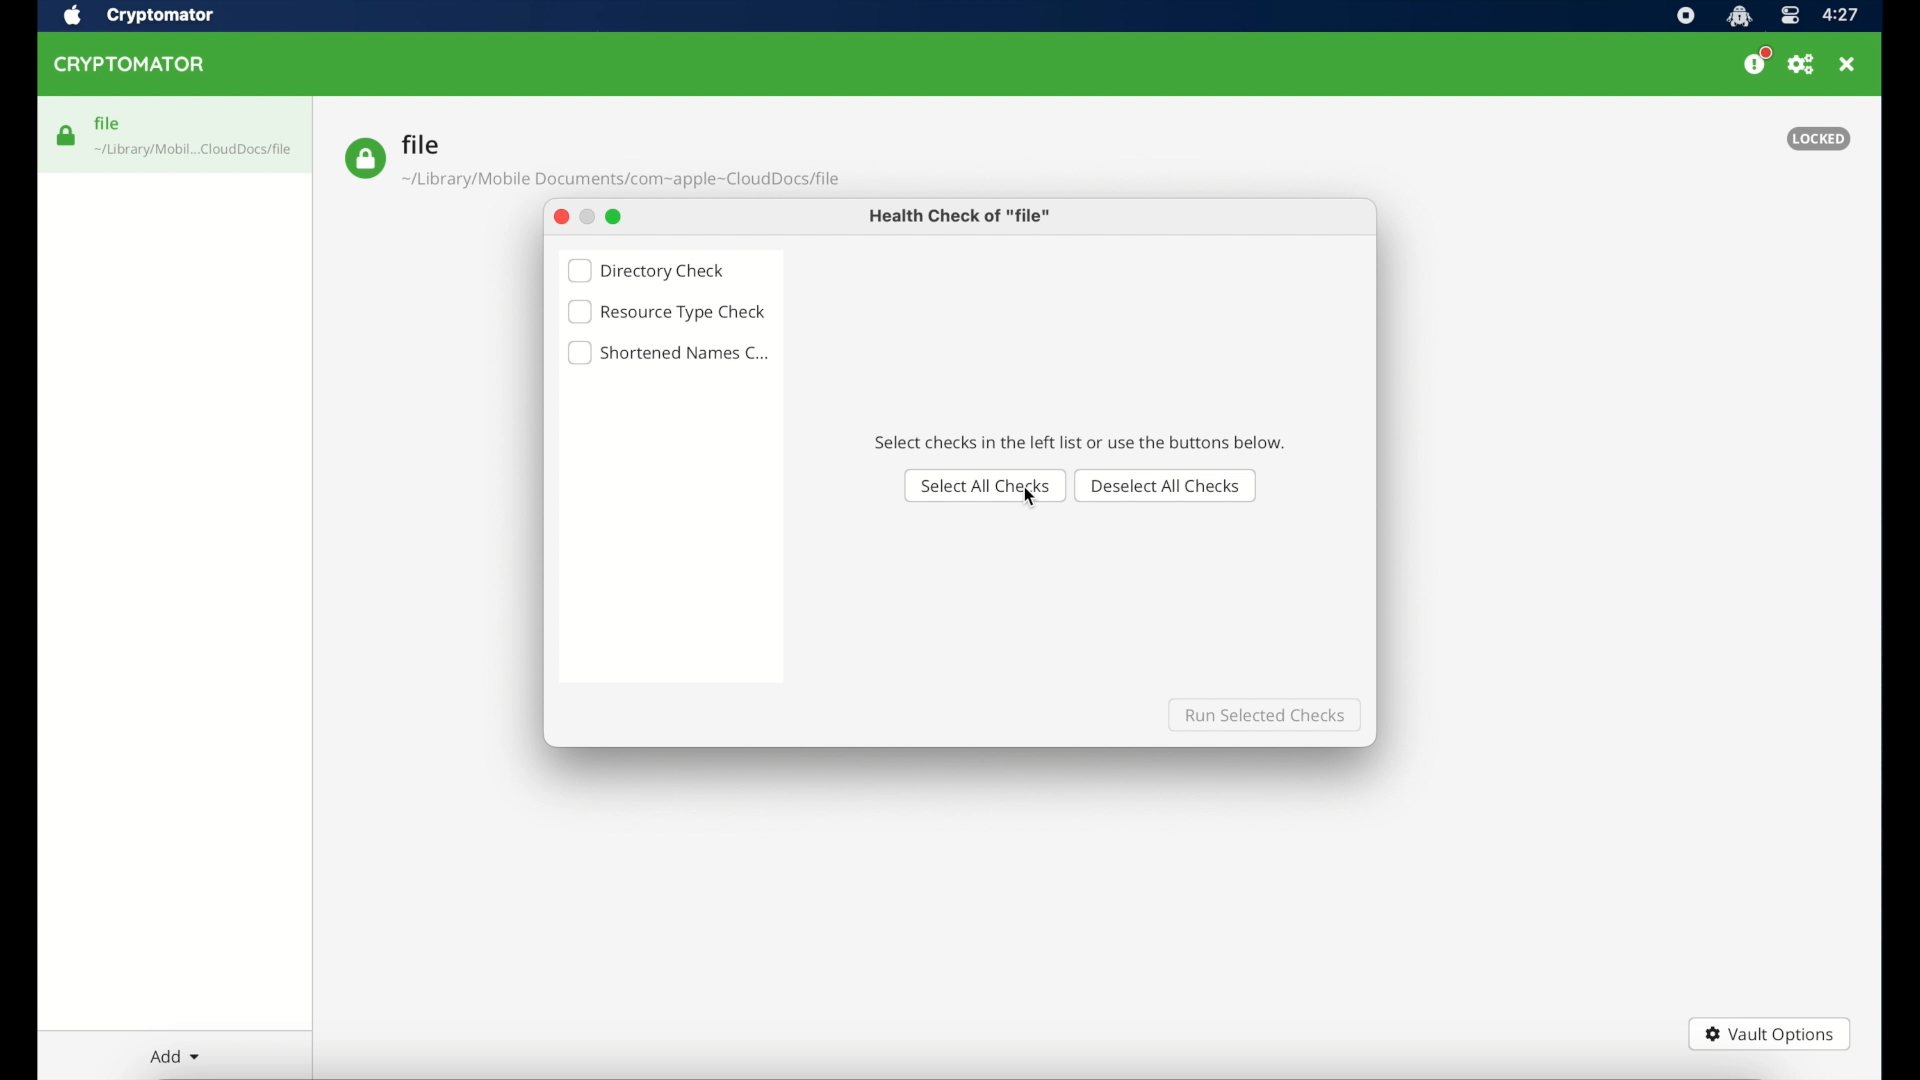 The image size is (1920, 1080). I want to click on cryptomator icon, so click(1739, 16).